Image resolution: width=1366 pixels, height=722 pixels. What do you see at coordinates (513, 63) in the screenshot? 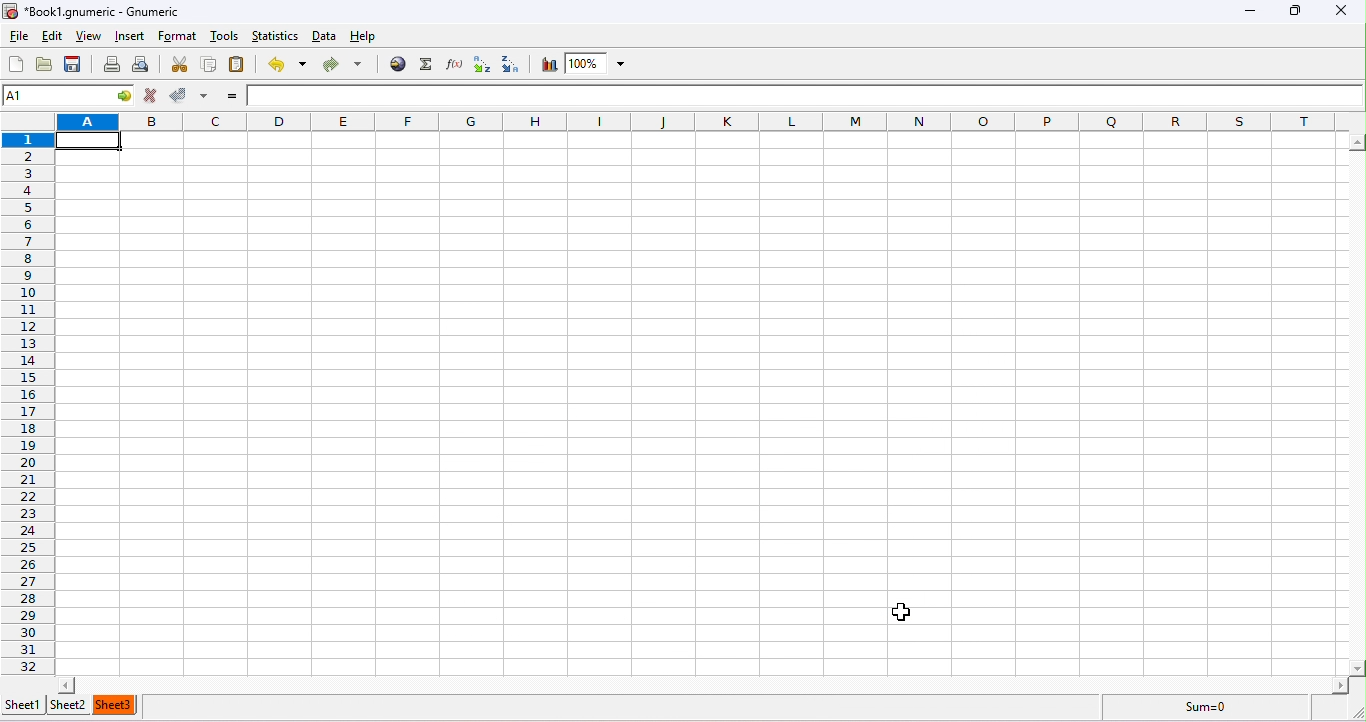
I see `sort descending order` at bounding box center [513, 63].